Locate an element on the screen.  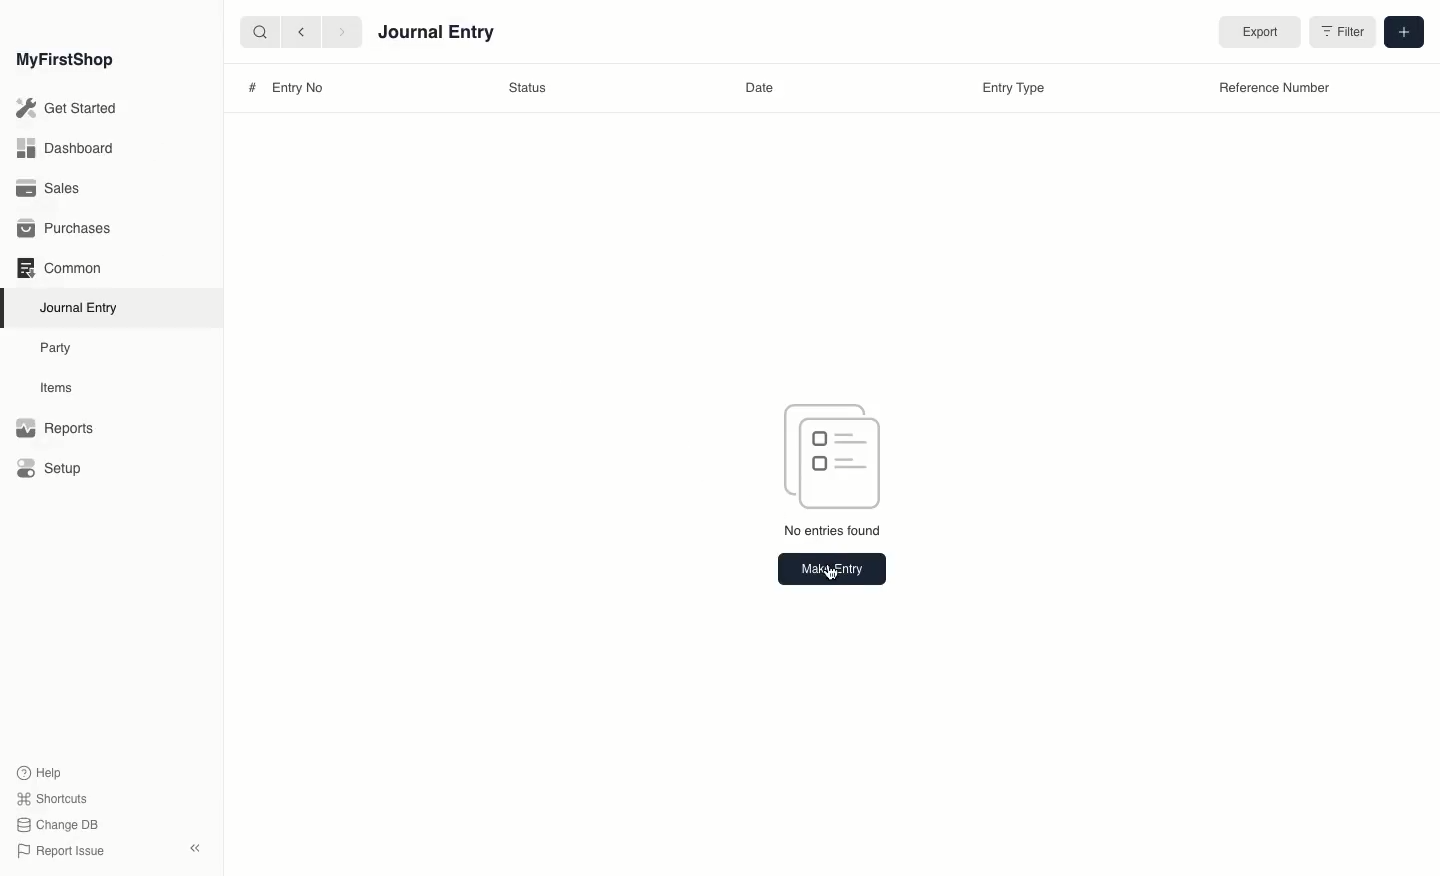
Party is located at coordinates (57, 347).